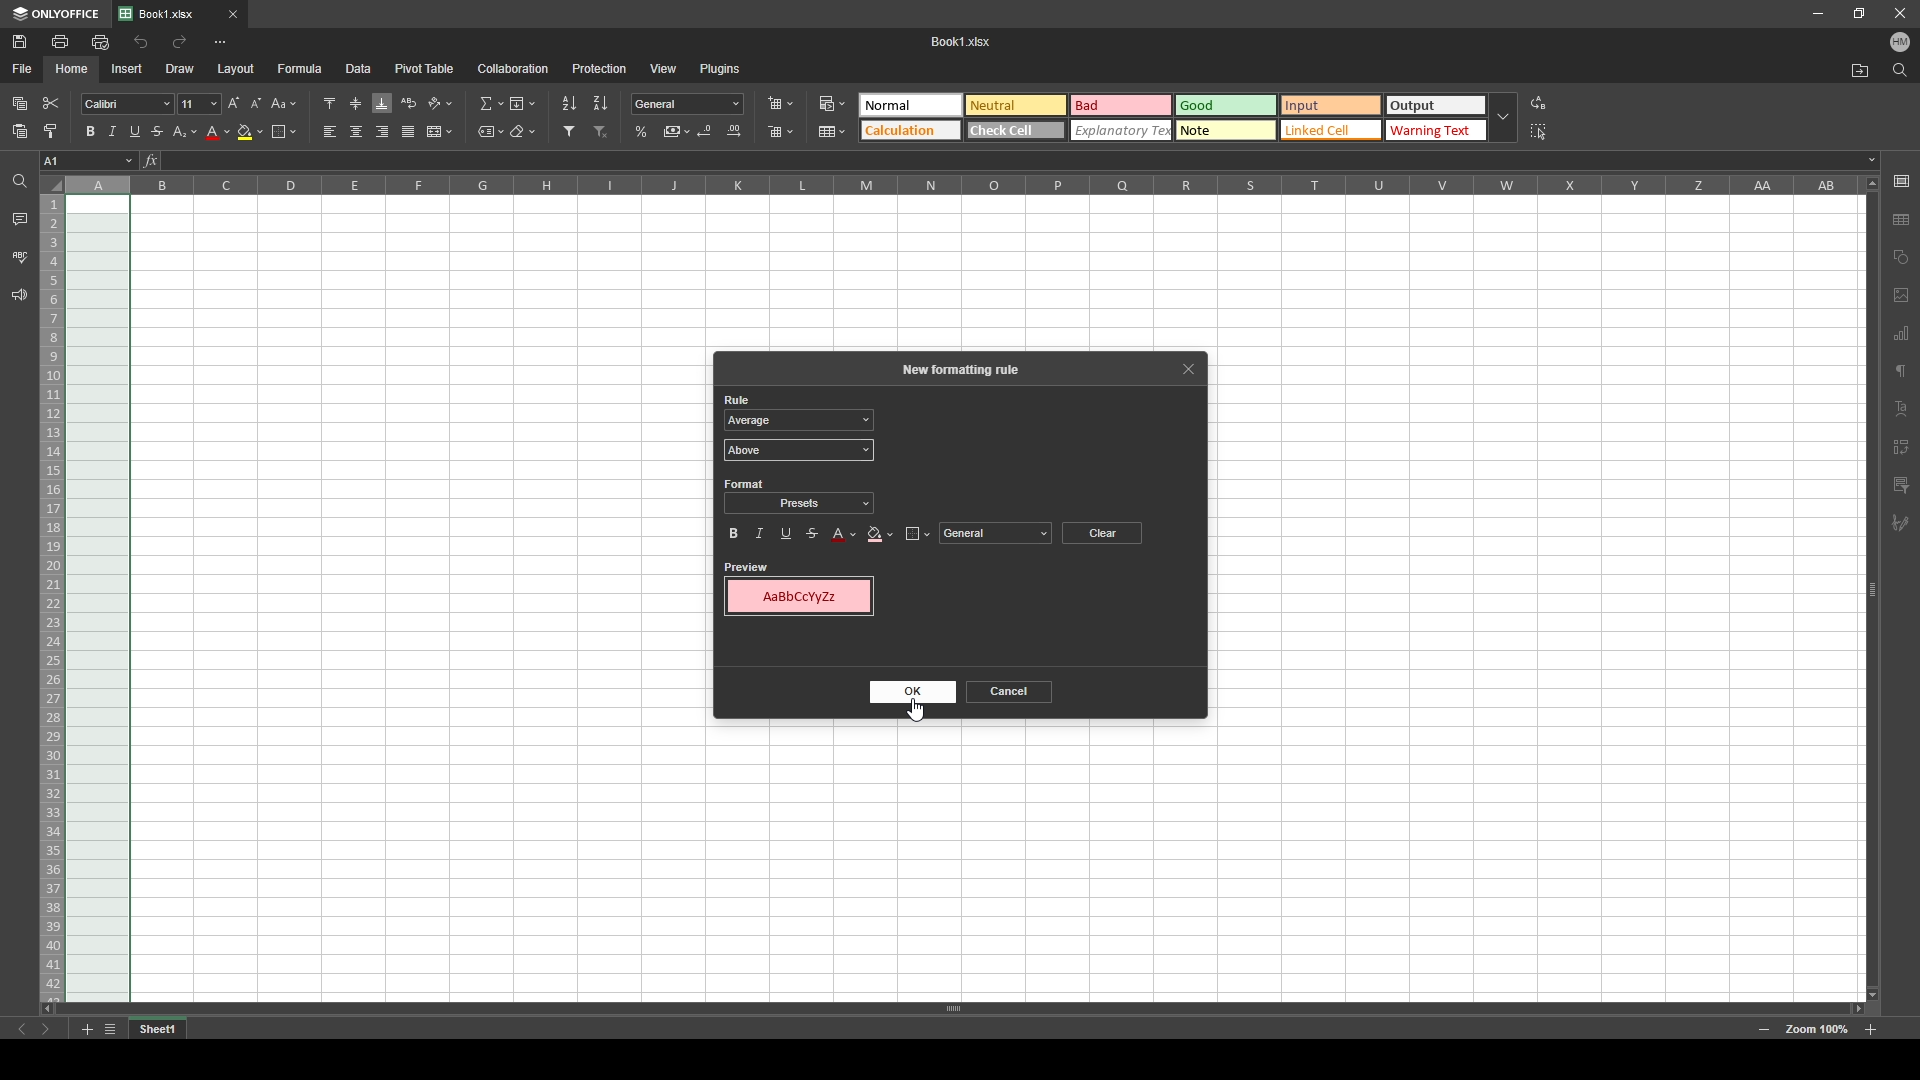  What do you see at coordinates (1901, 409) in the screenshot?
I see `text alignment` at bounding box center [1901, 409].